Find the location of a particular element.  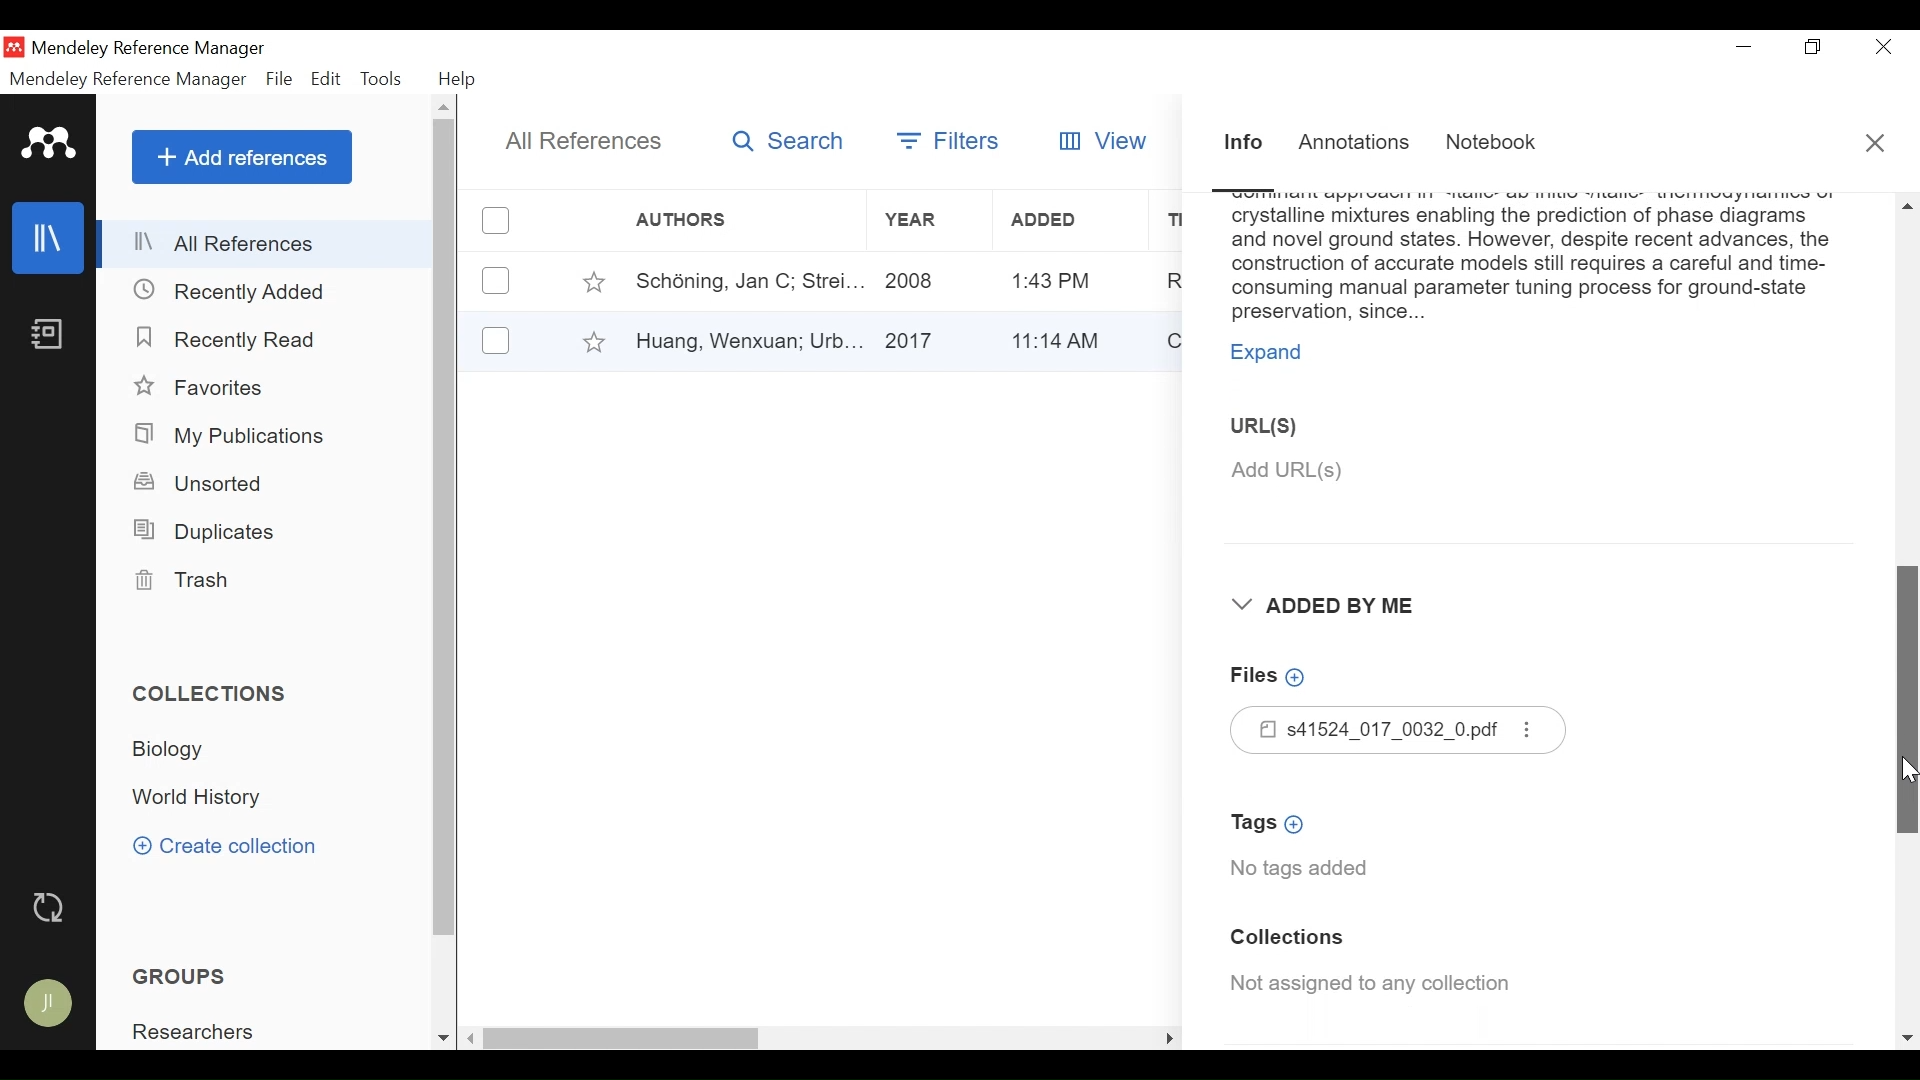

Year is located at coordinates (927, 280).